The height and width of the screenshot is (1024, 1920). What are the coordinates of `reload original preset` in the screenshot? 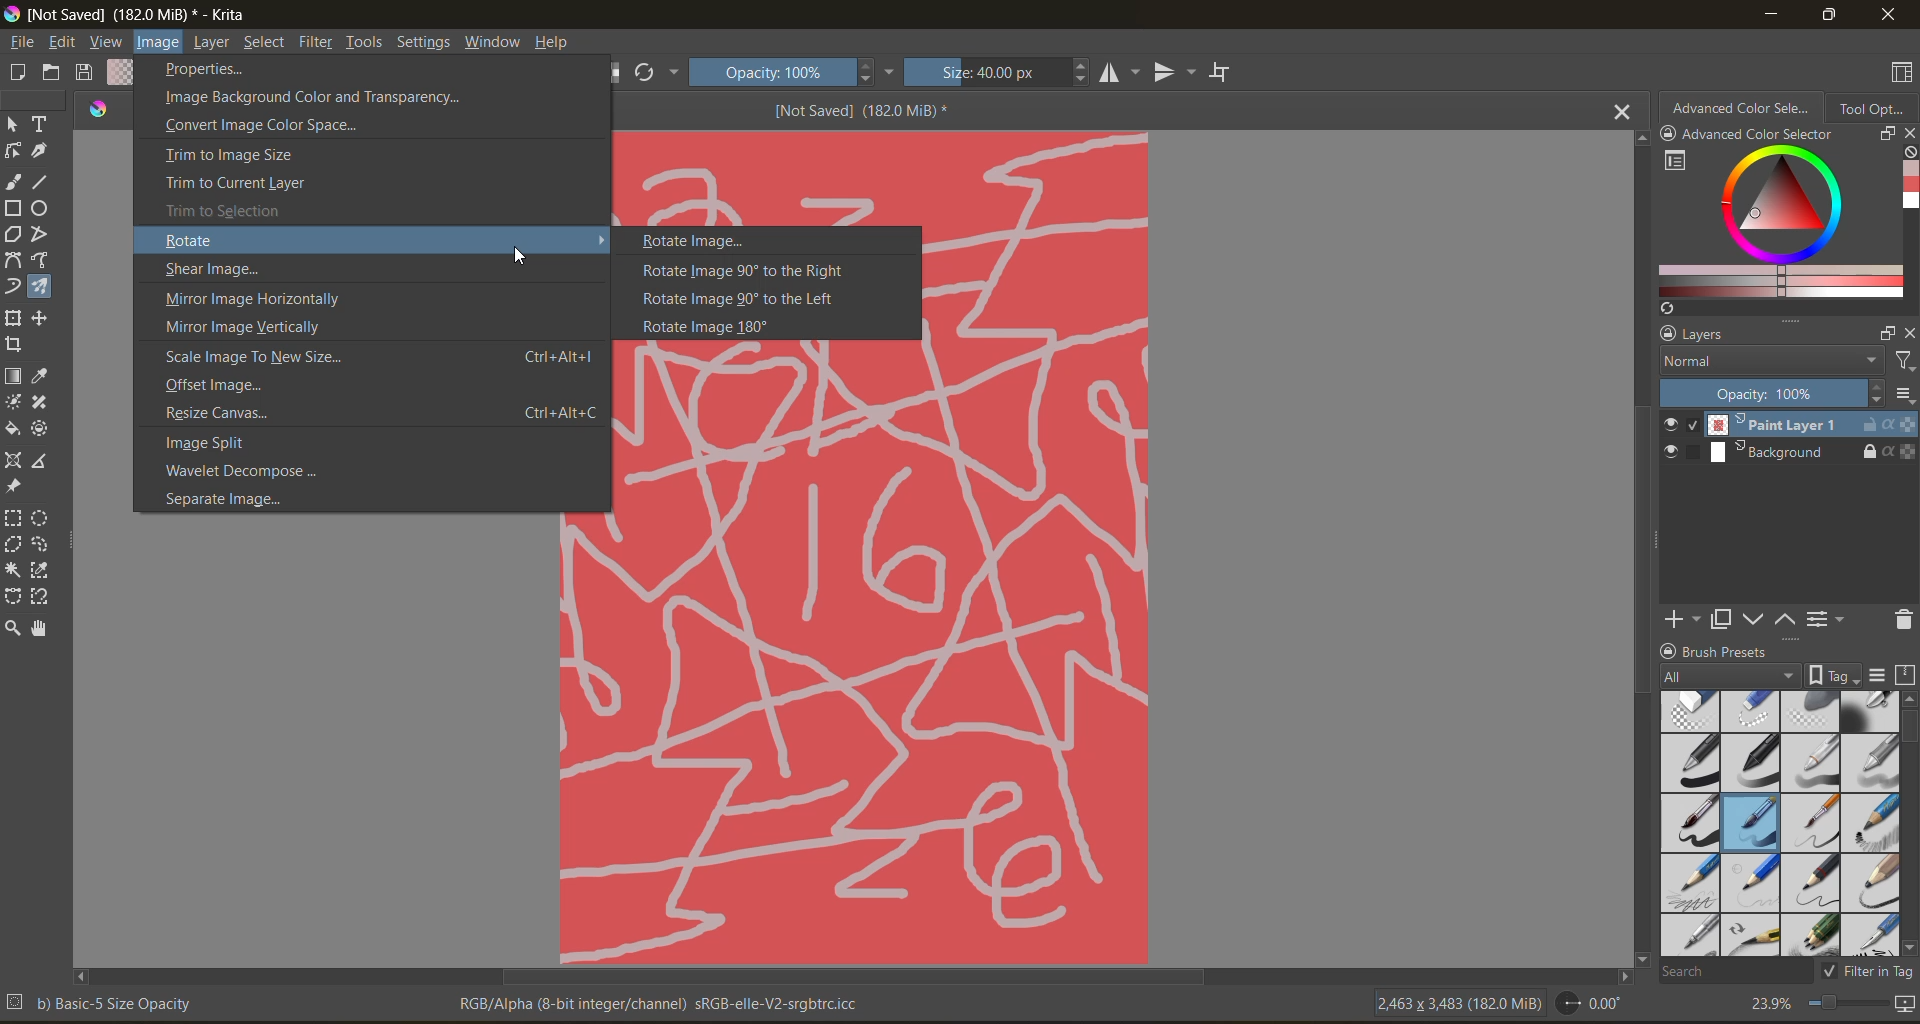 It's located at (649, 69).